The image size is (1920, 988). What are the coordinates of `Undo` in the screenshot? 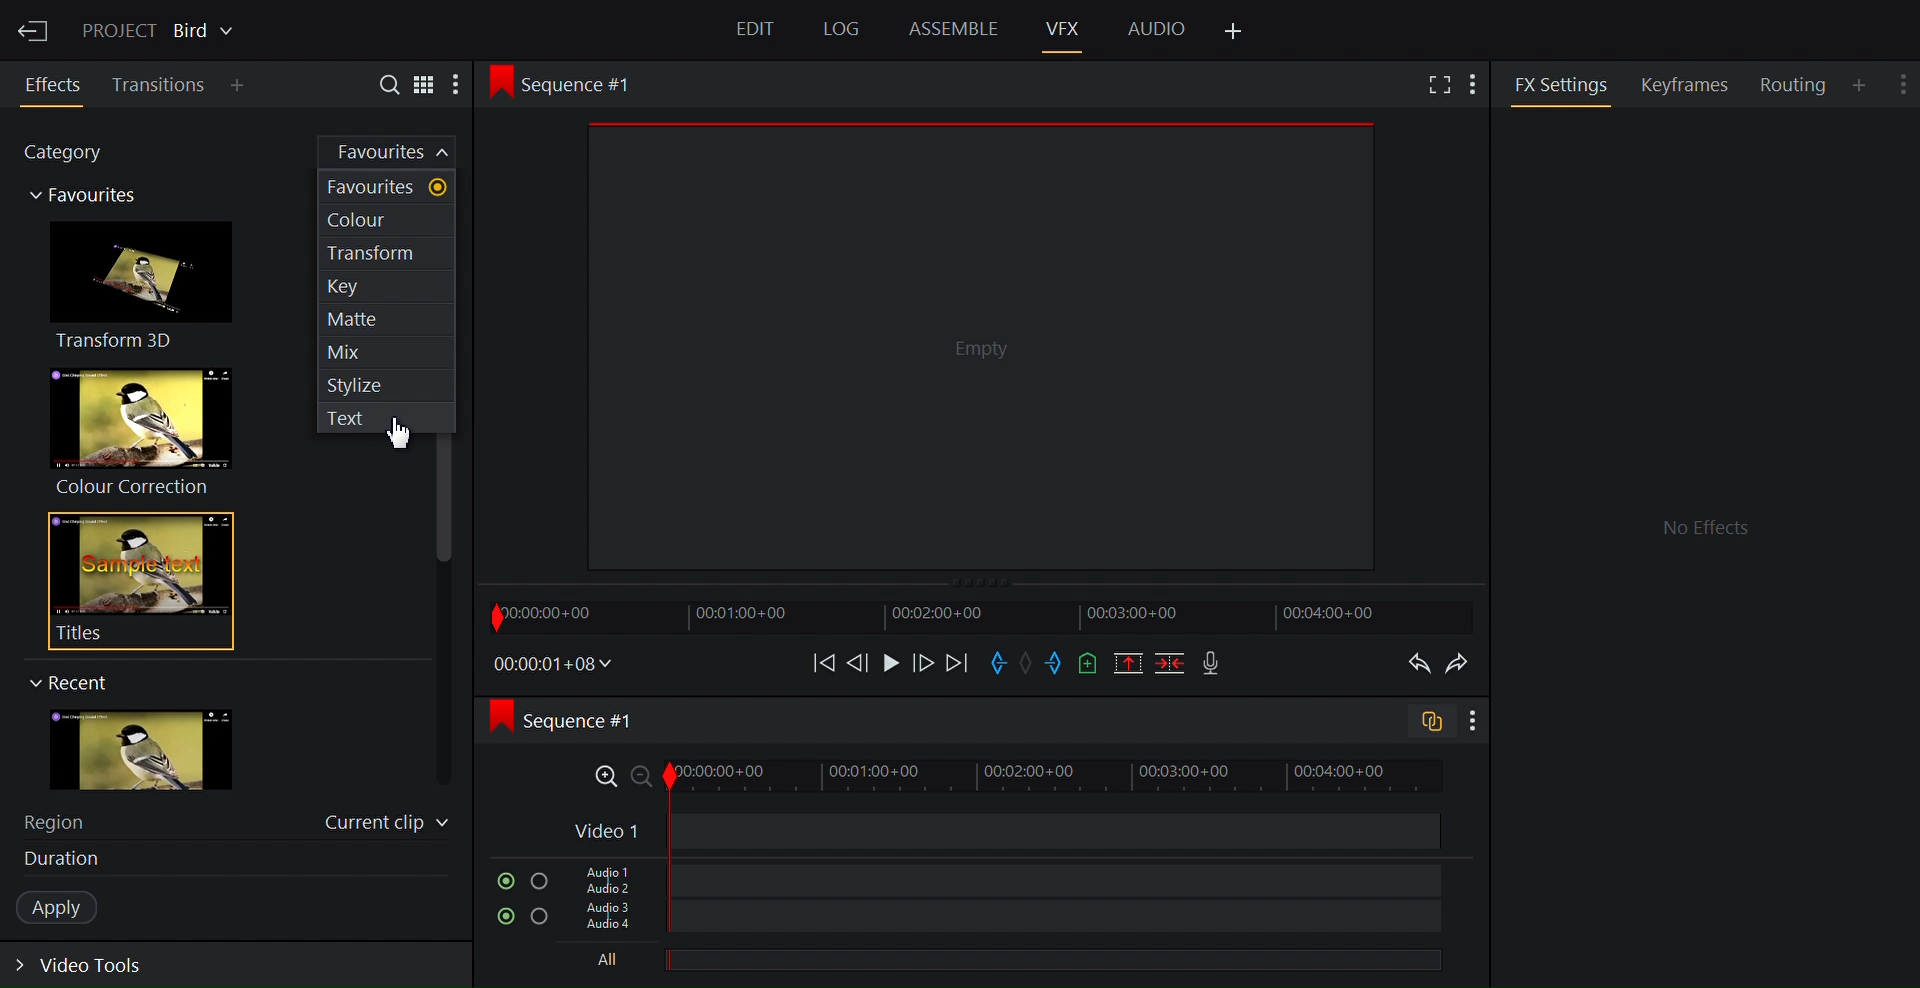 It's located at (1414, 664).